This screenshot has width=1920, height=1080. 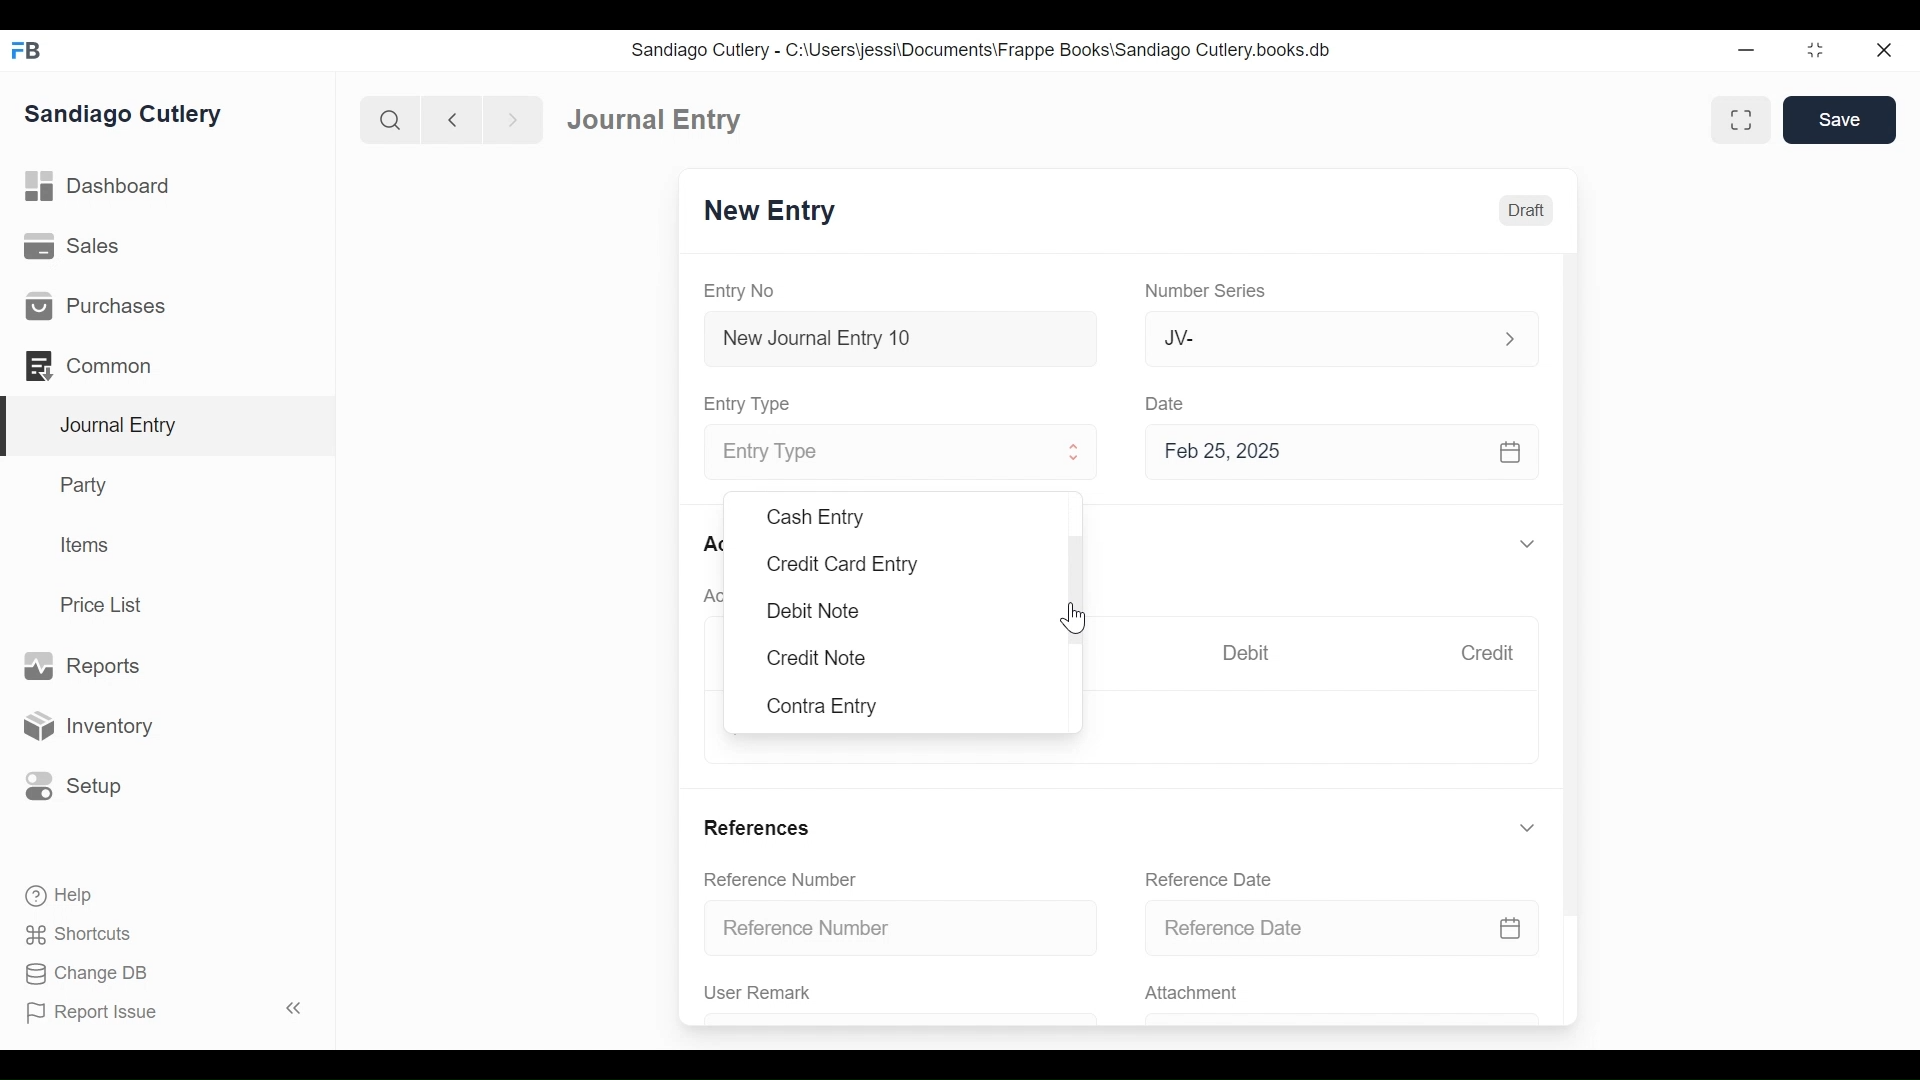 What do you see at coordinates (87, 547) in the screenshot?
I see `Items` at bounding box center [87, 547].